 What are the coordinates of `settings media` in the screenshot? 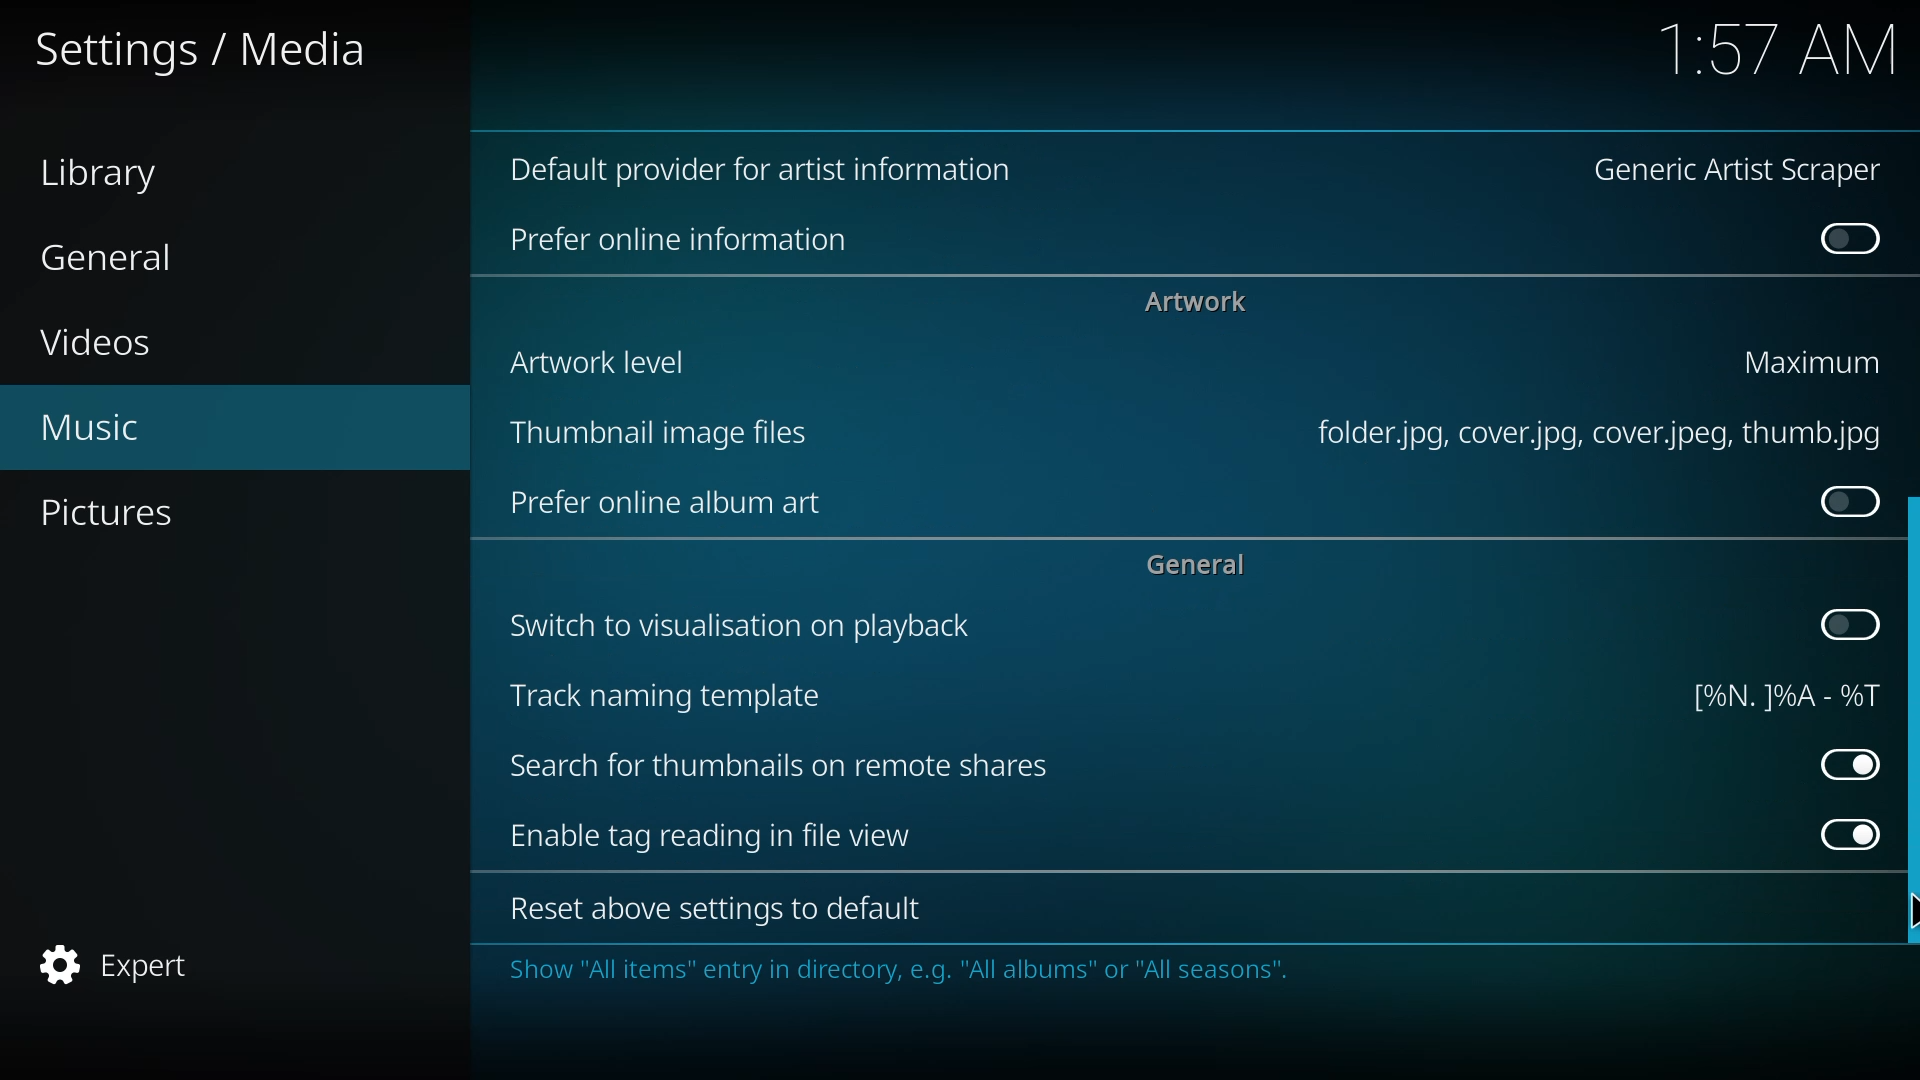 It's located at (212, 52).